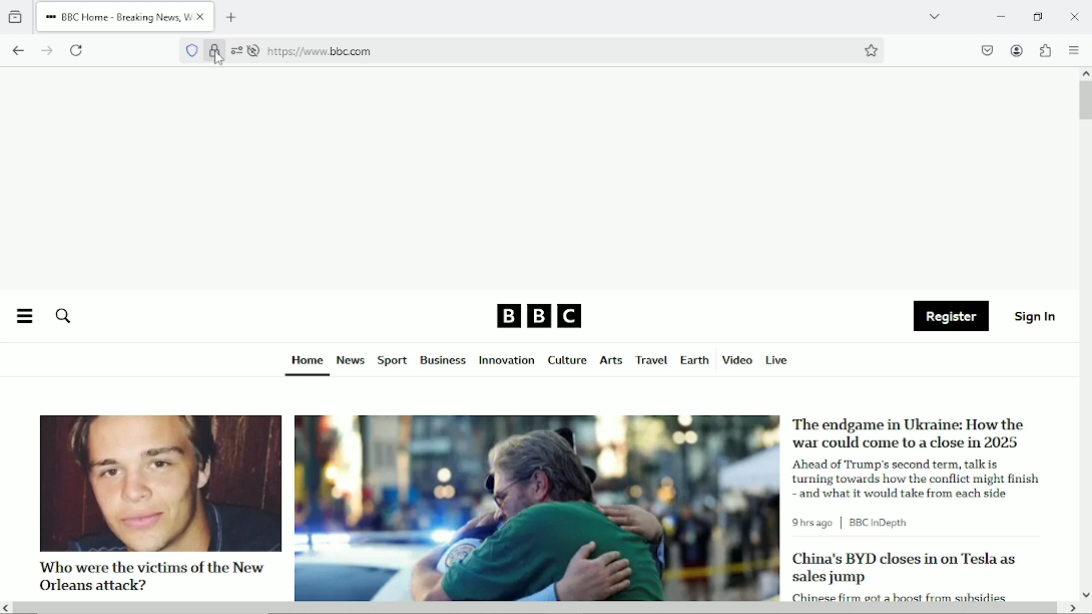 Image resolution: width=1092 pixels, height=614 pixels. What do you see at coordinates (1039, 16) in the screenshot?
I see `restore down` at bounding box center [1039, 16].